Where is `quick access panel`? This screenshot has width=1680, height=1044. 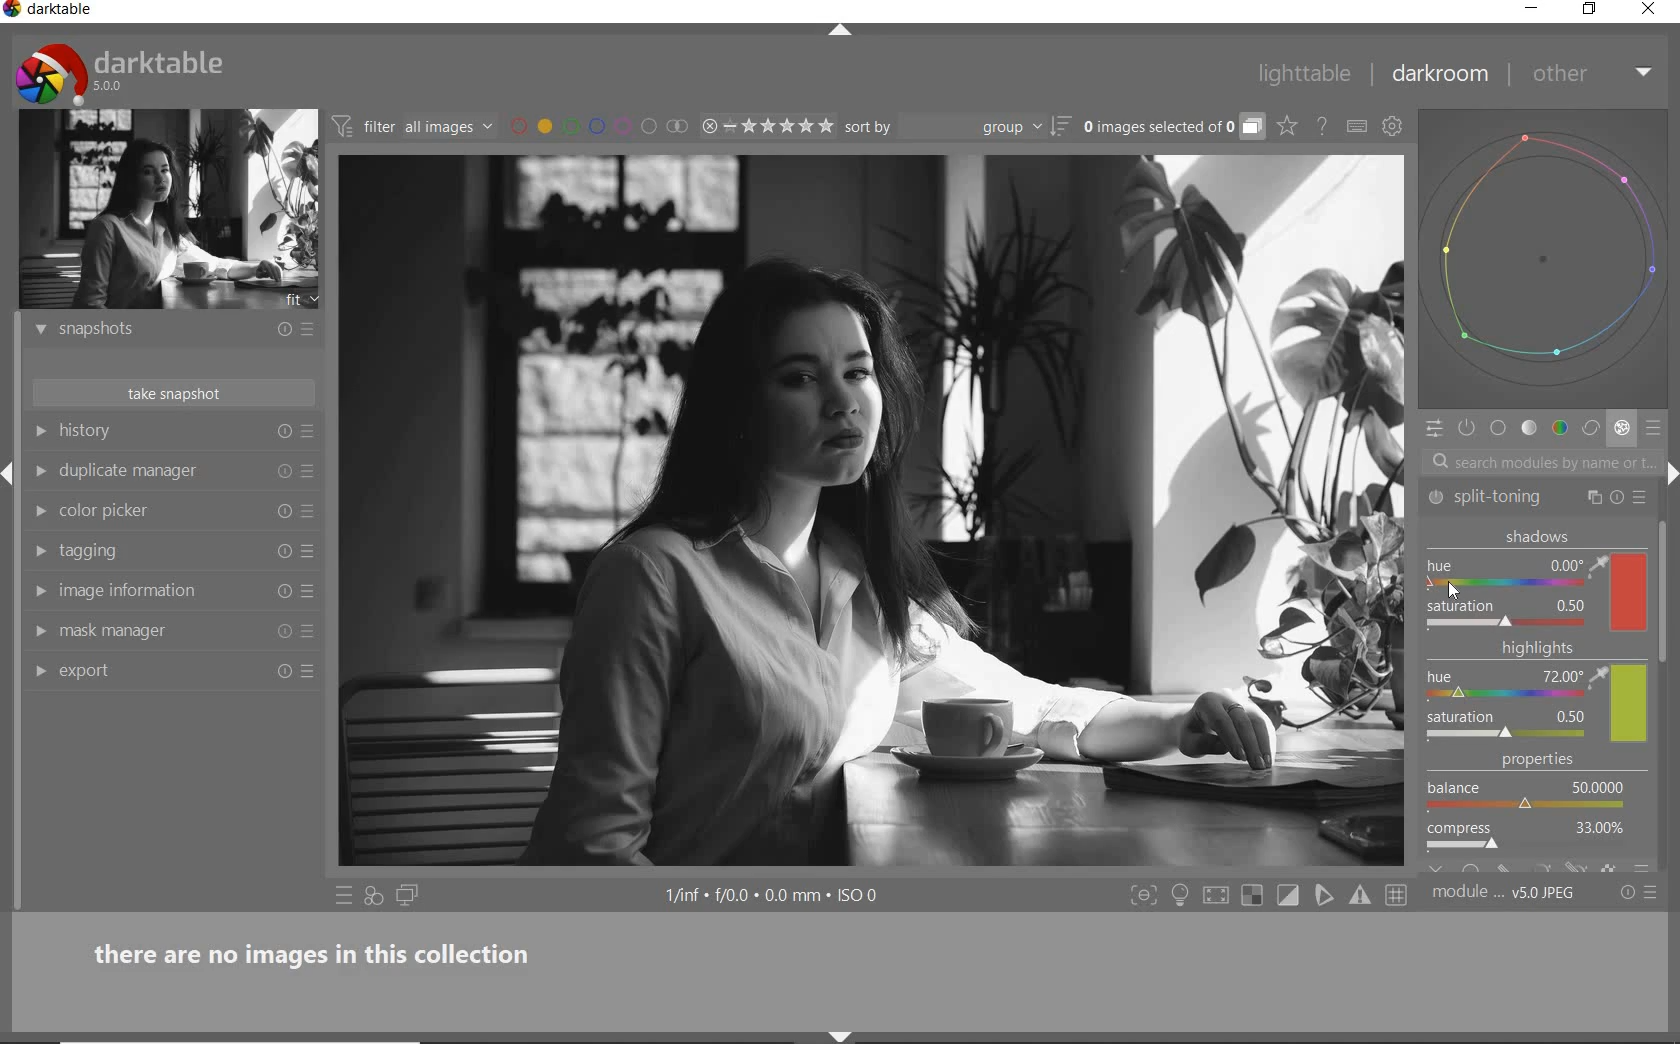 quick access panel is located at coordinates (1433, 428).